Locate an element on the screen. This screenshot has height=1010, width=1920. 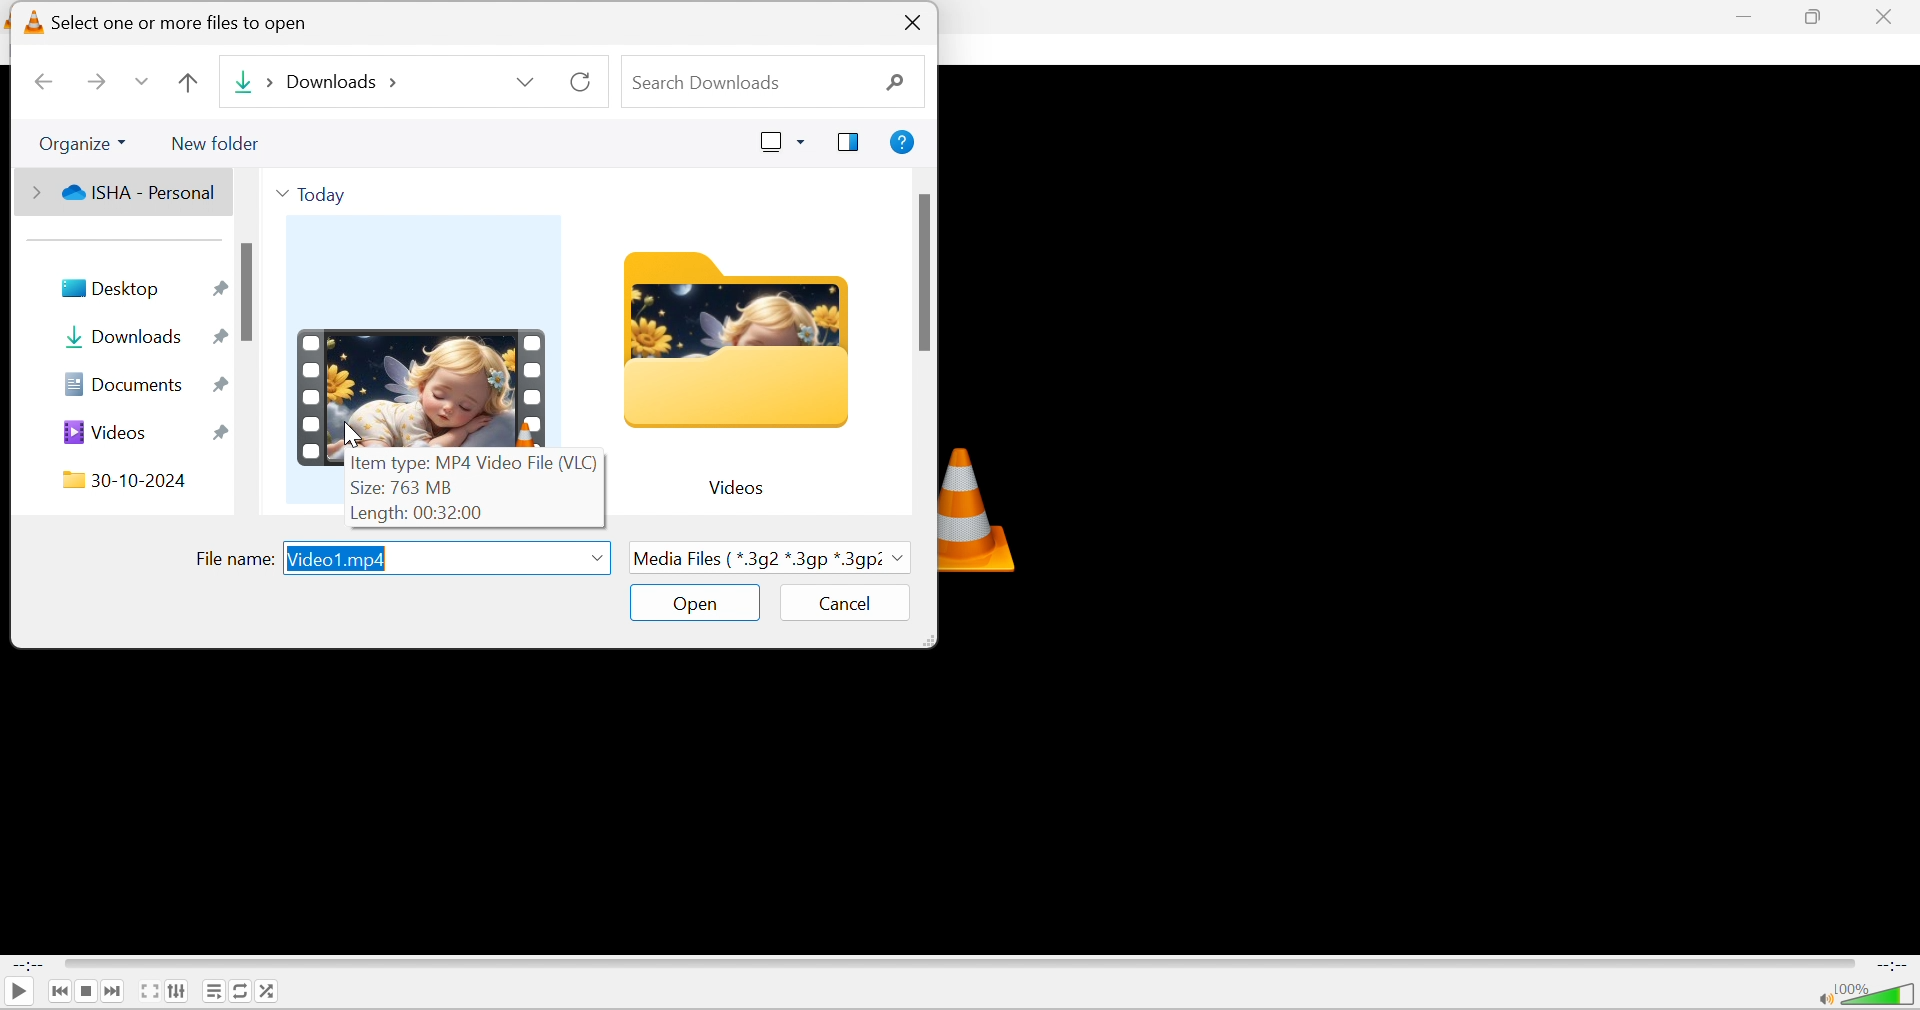
Volume is located at coordinates (1879, 995).